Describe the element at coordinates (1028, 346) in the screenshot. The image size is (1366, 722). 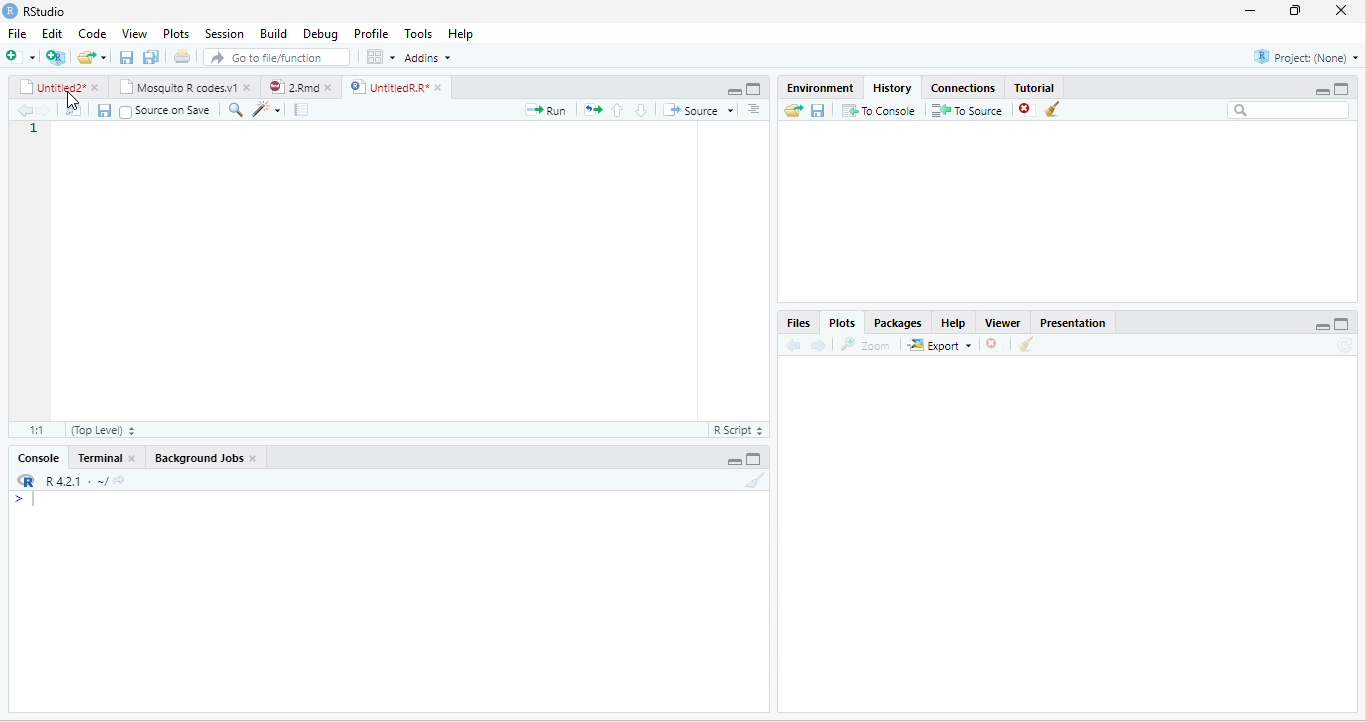
I see `CLEAN` at that location.